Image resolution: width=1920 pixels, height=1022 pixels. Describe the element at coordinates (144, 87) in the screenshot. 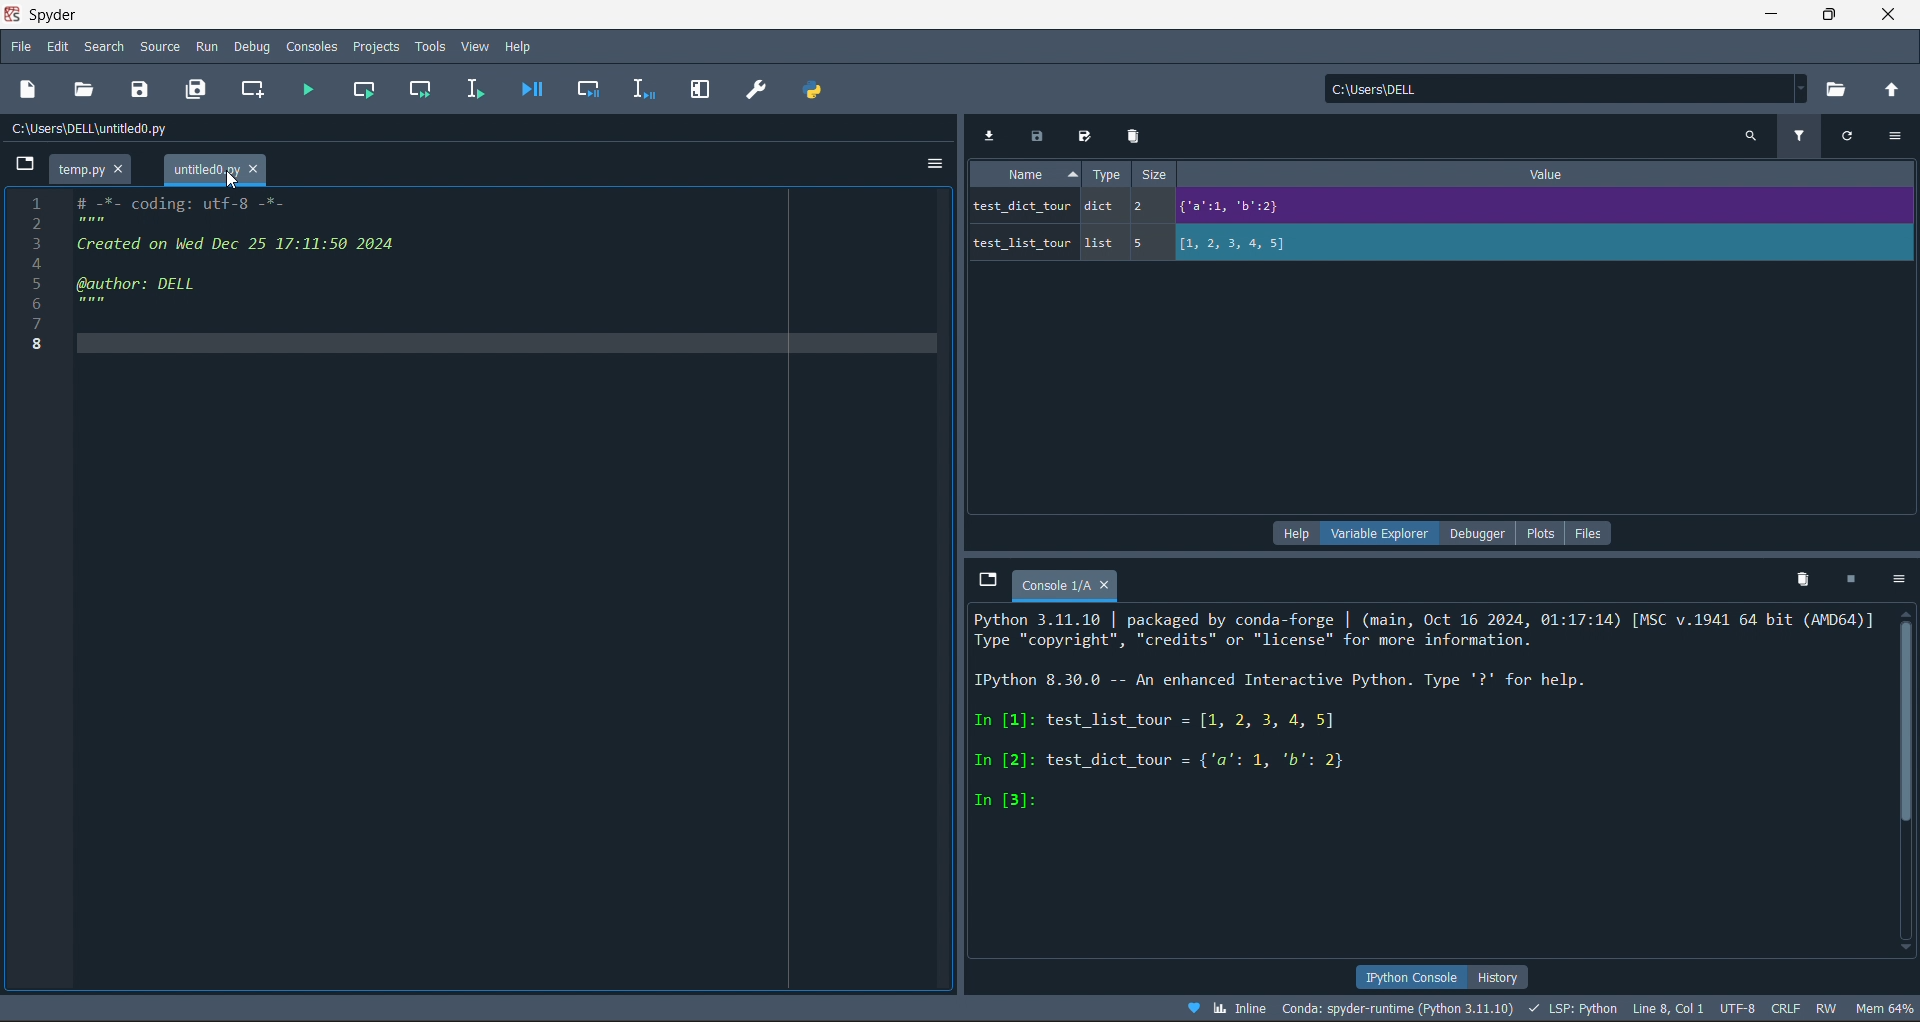

I see `save` at that location.